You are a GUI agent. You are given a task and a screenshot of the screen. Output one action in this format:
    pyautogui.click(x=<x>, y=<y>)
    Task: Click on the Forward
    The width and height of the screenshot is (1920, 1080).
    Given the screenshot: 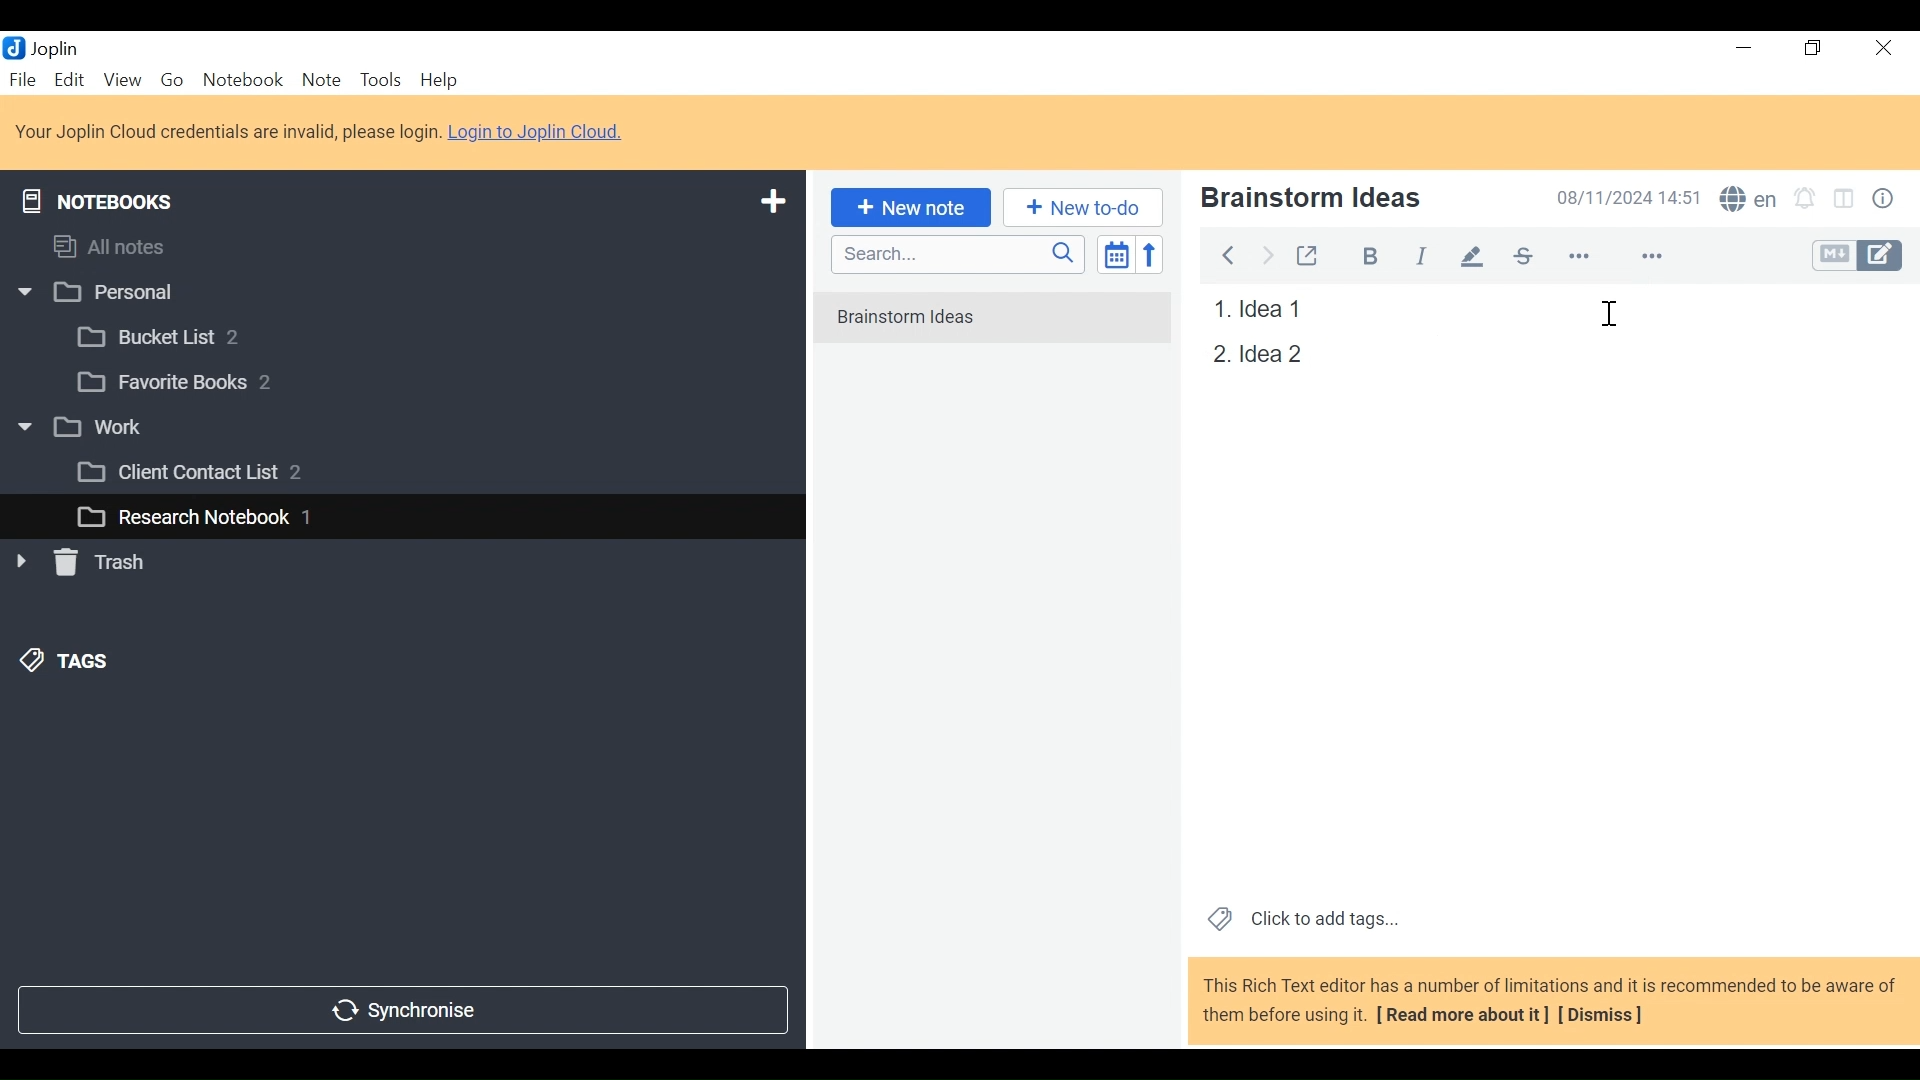 What is the action you would take?
    pyautogui.click(x=1269, y=253)
    